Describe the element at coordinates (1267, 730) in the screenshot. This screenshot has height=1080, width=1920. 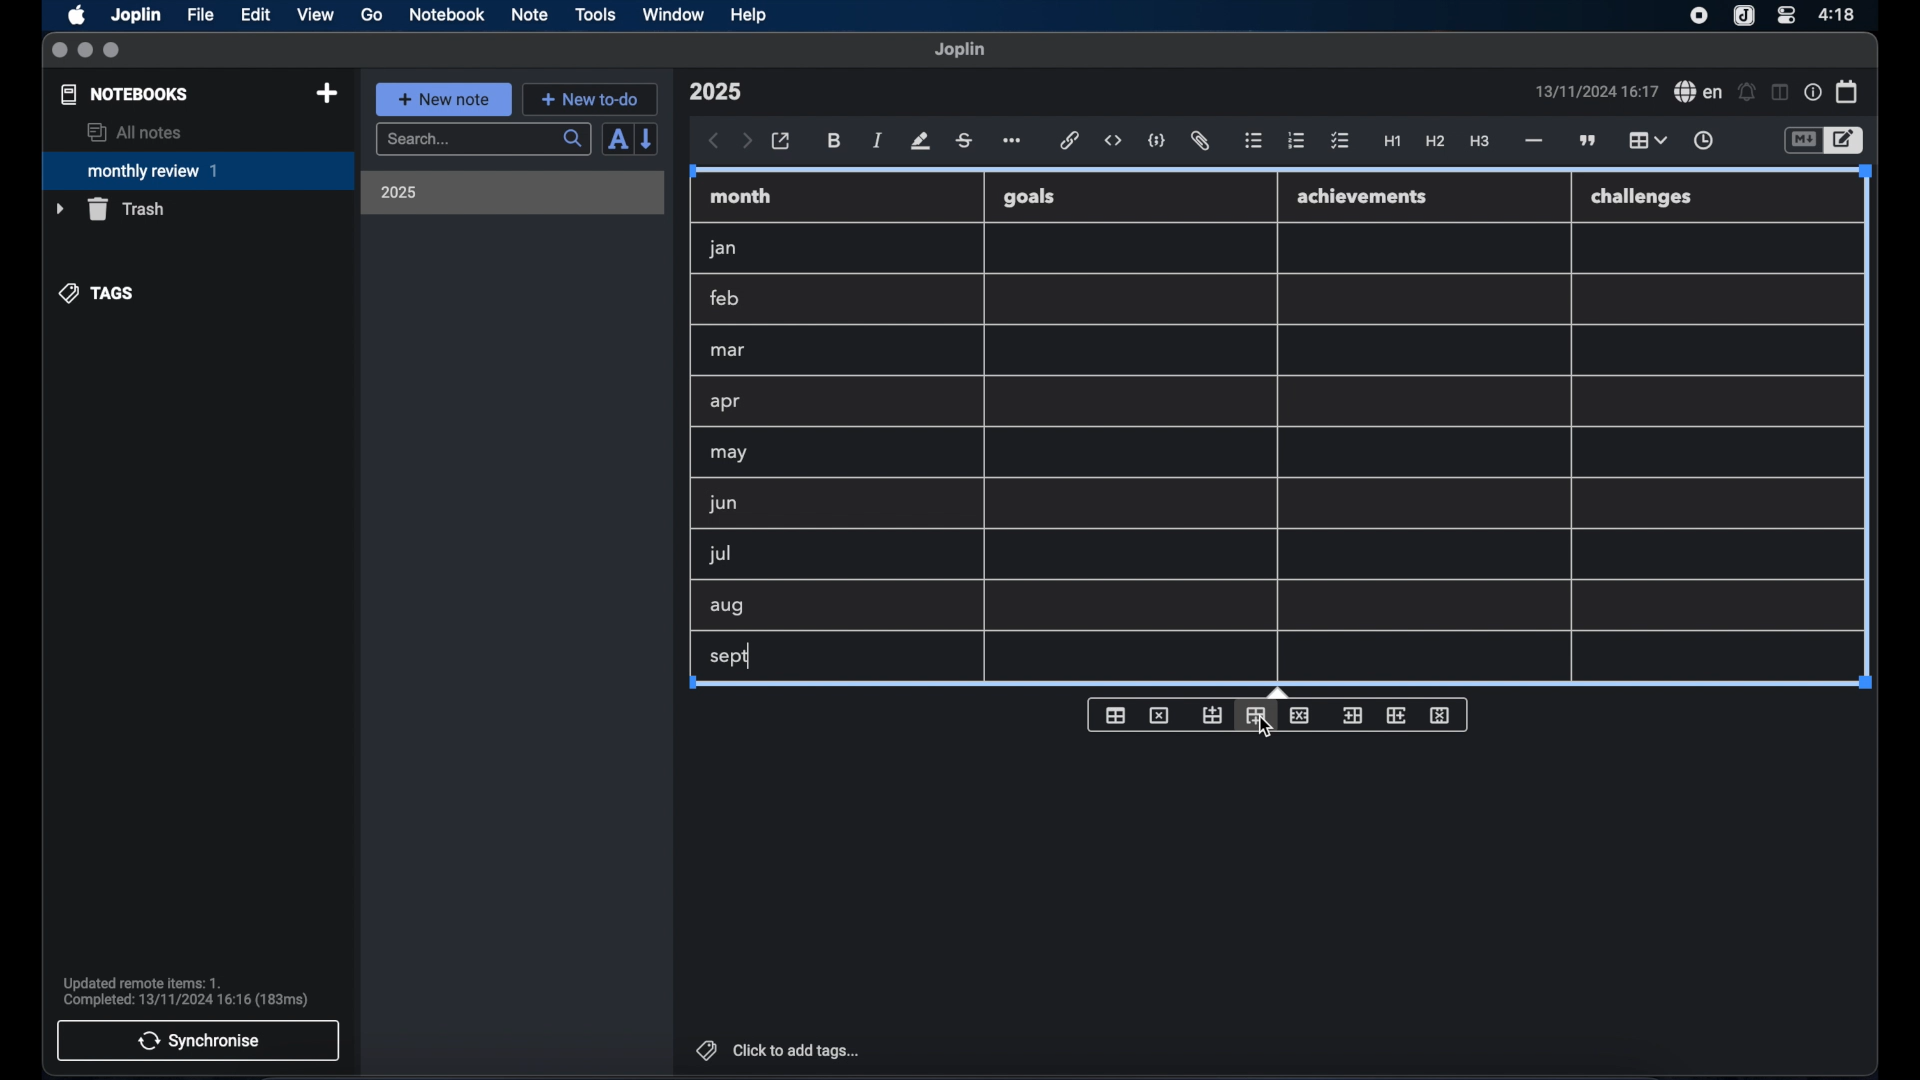
I see `cursor` at that location.